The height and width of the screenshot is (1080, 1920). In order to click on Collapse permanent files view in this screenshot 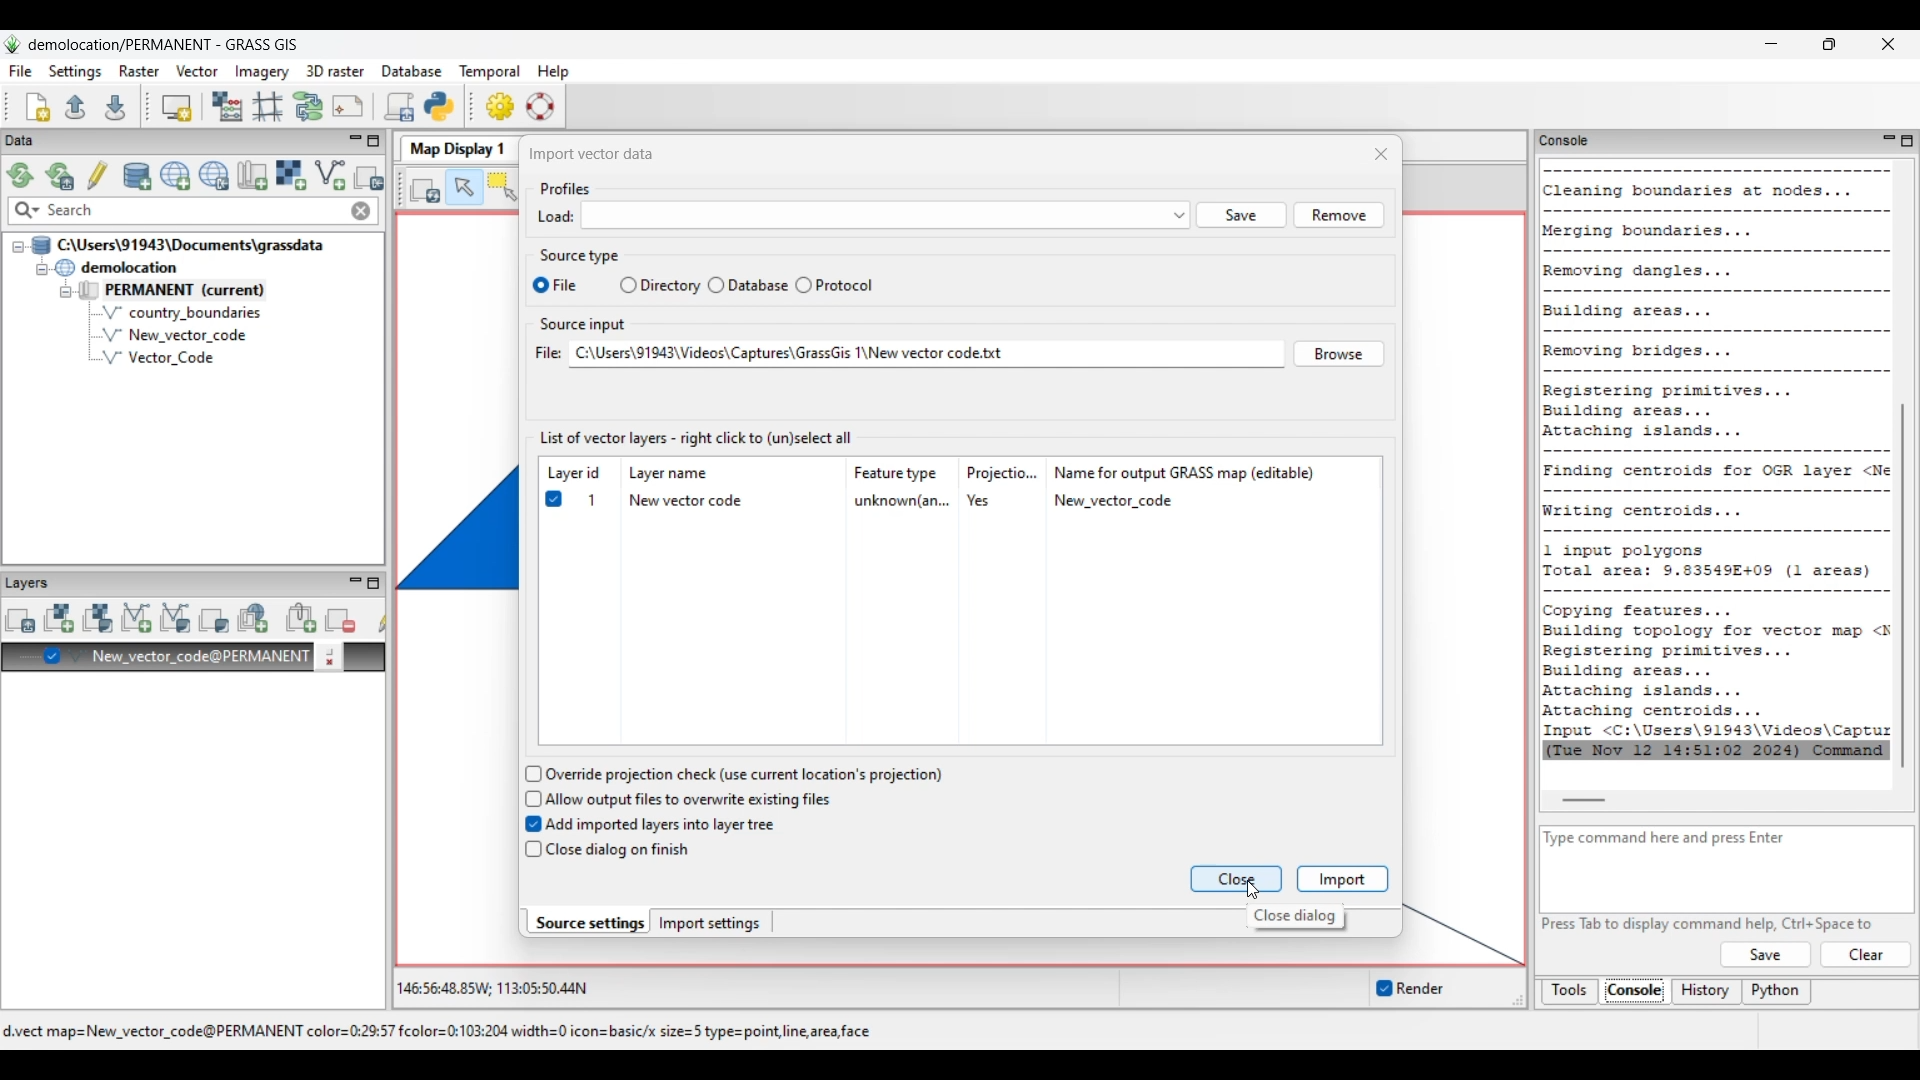, I will do `click(66, 292)`.